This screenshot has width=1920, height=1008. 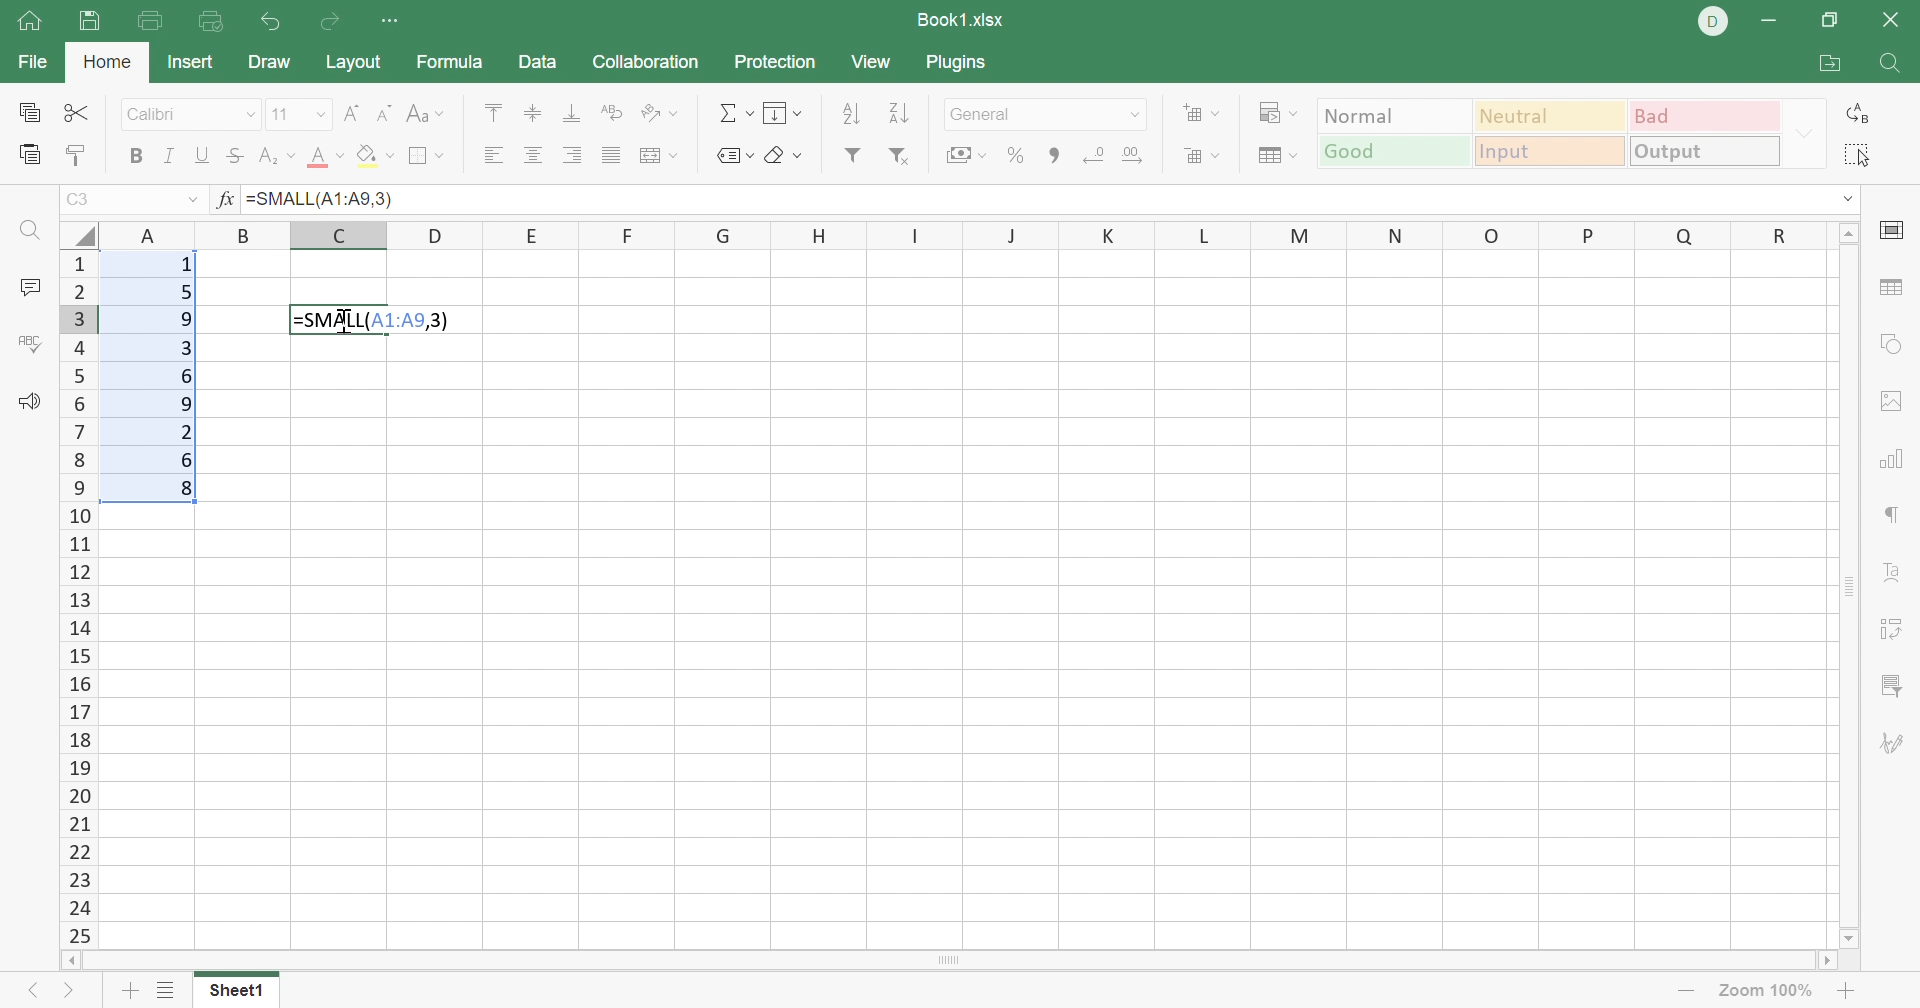 I want to click on Feedback & Support, so click(x=30, y=401).